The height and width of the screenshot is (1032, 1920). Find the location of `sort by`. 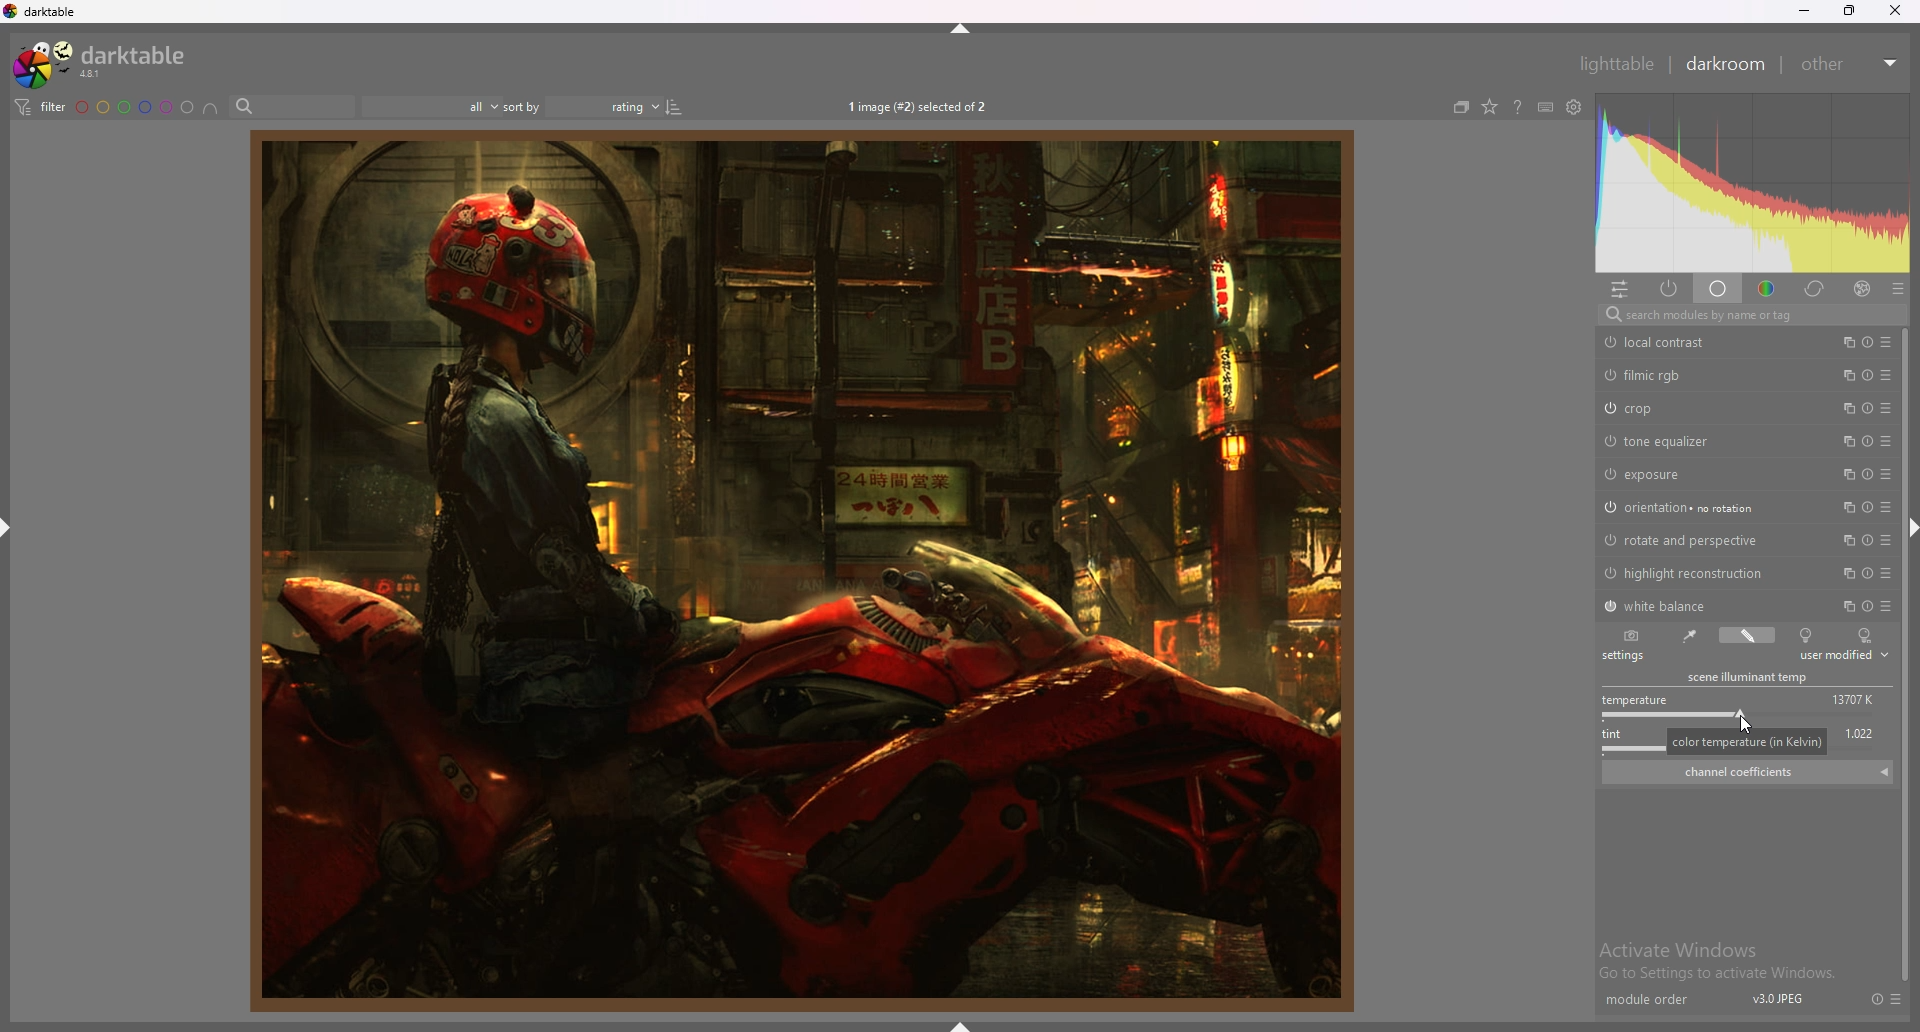

sort by is located at coordinates (584, 107).